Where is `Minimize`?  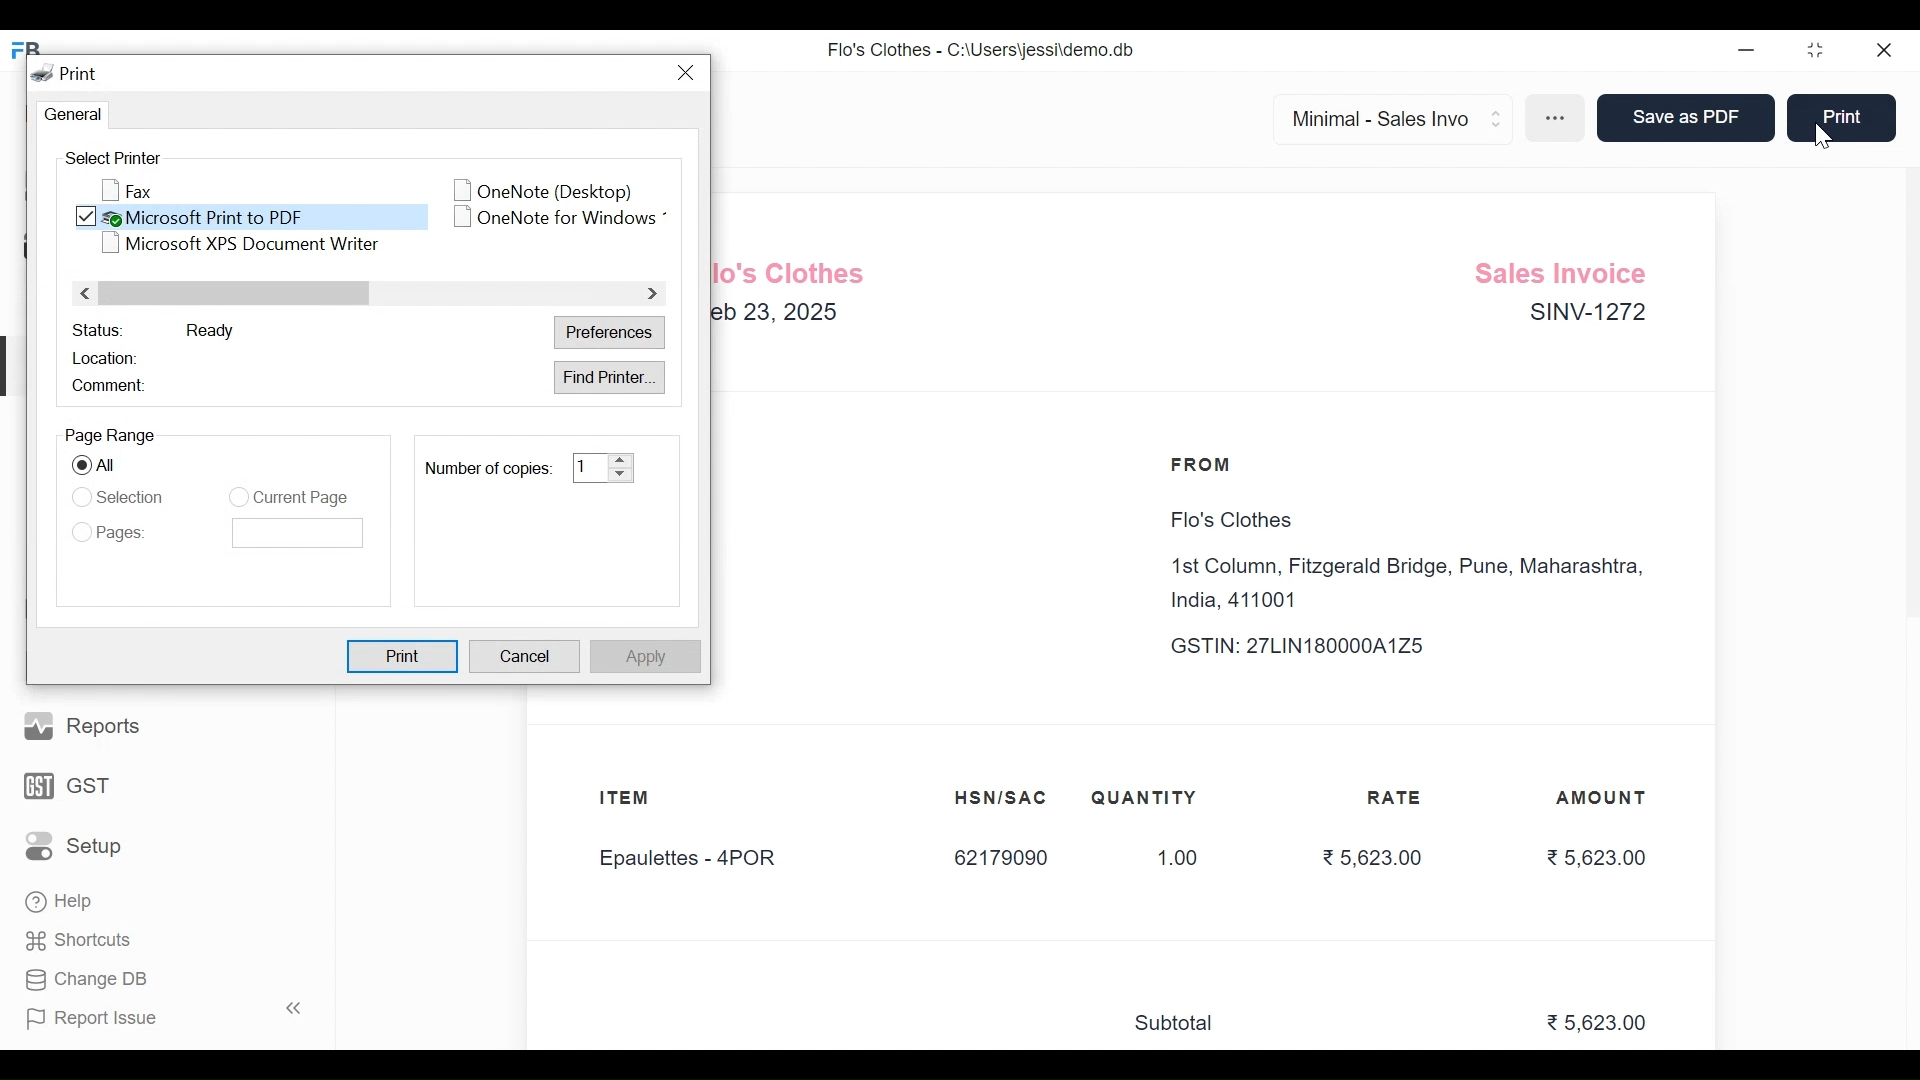
Minimize is located at coordinates (1747, 51).